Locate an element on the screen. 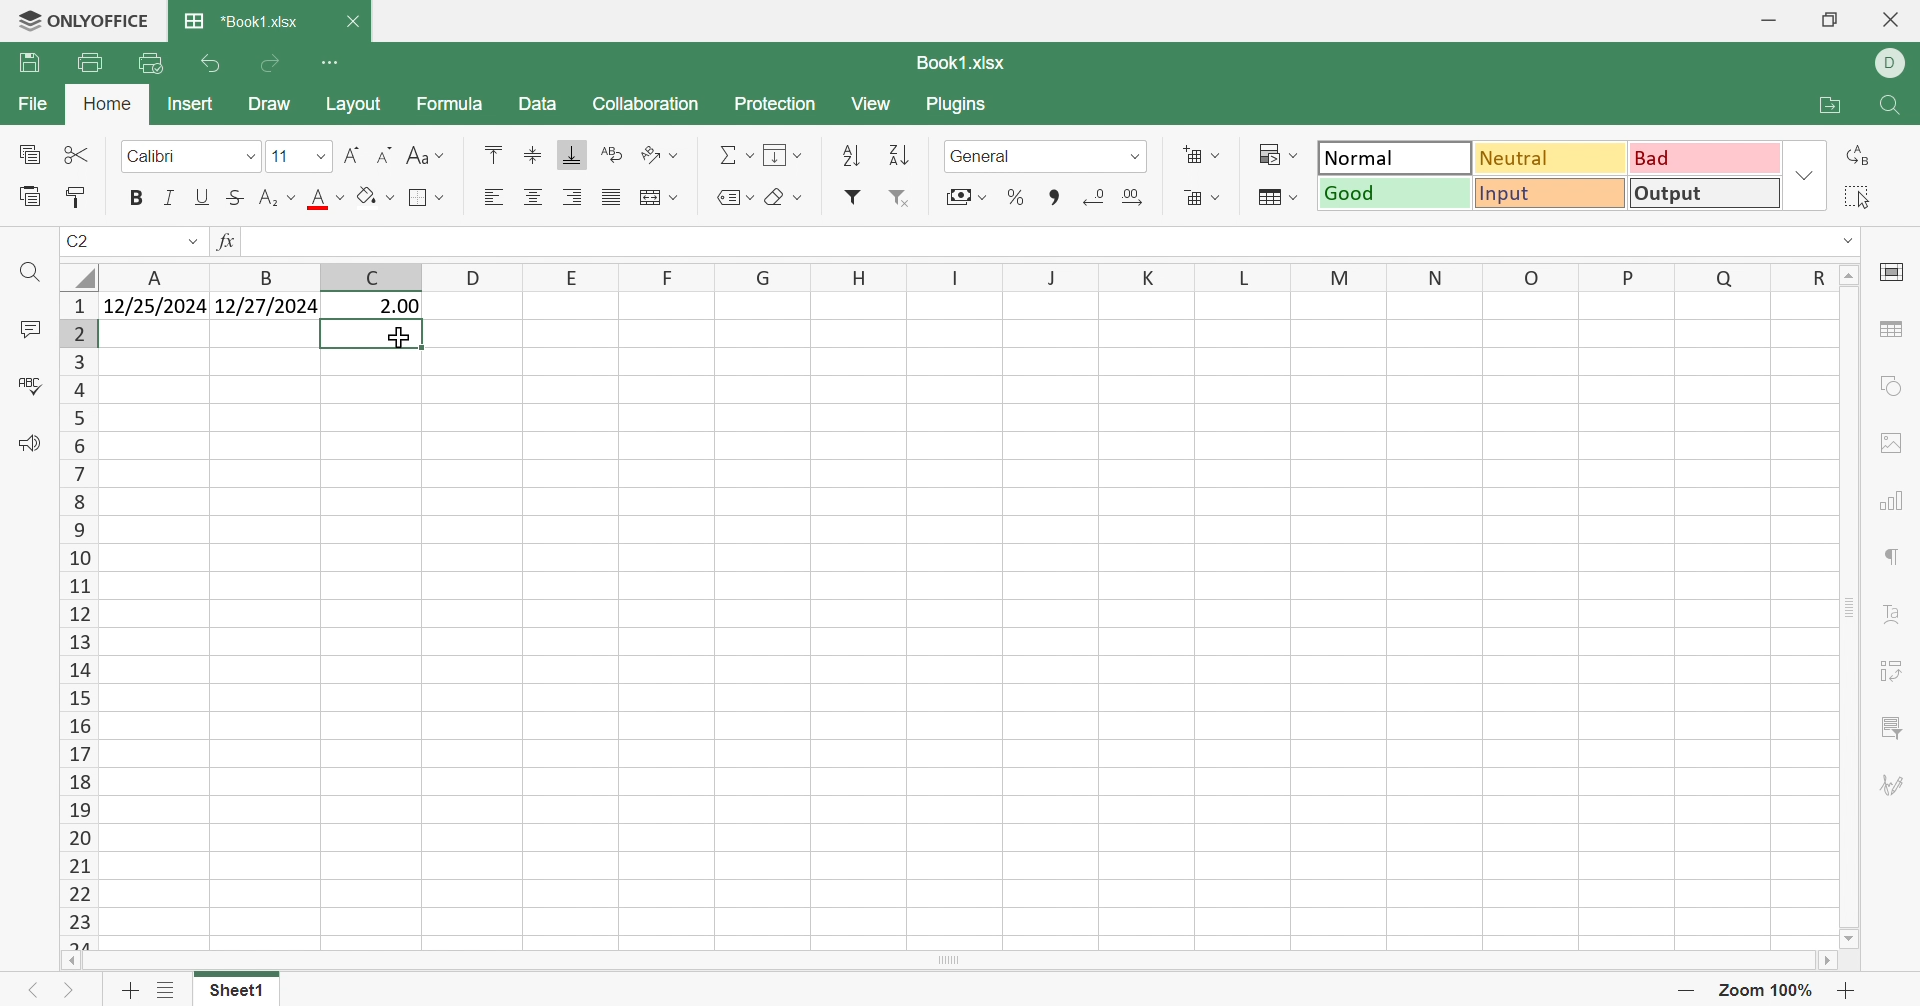 Image resolution: width=1920 pixels, height=1006 pixels. 12/25/2024 is located at coordinates (157, 307).